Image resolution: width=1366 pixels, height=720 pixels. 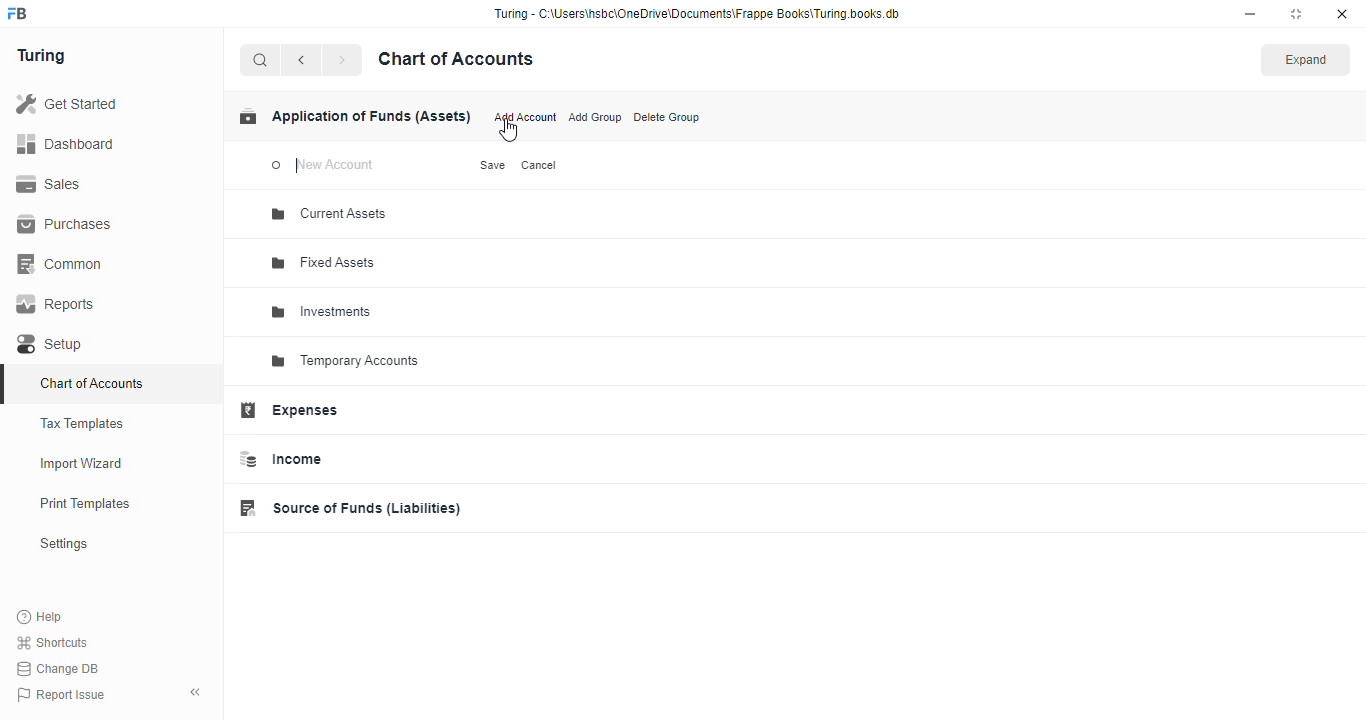 I want to click on investments, so click(x=323, y=312).